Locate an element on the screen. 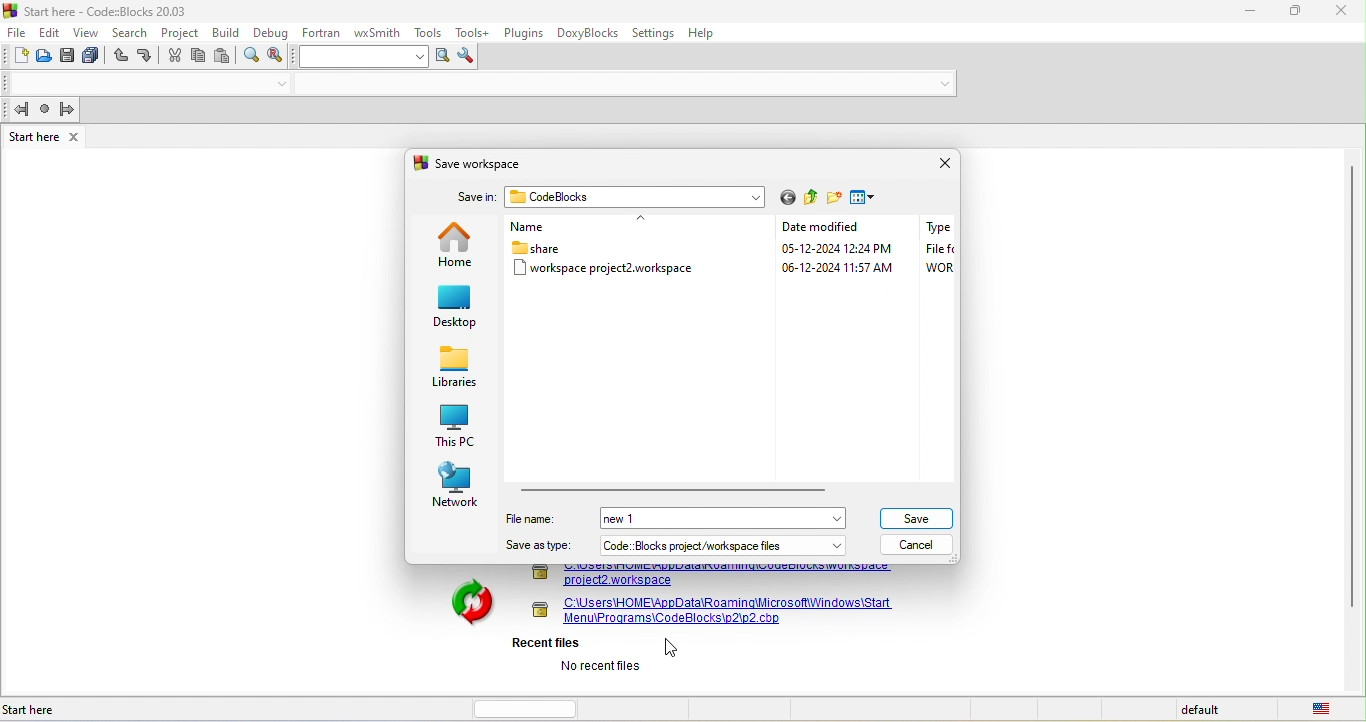 This screenshot has height=722, width=1366. copy is located at coordinates (199, 56).